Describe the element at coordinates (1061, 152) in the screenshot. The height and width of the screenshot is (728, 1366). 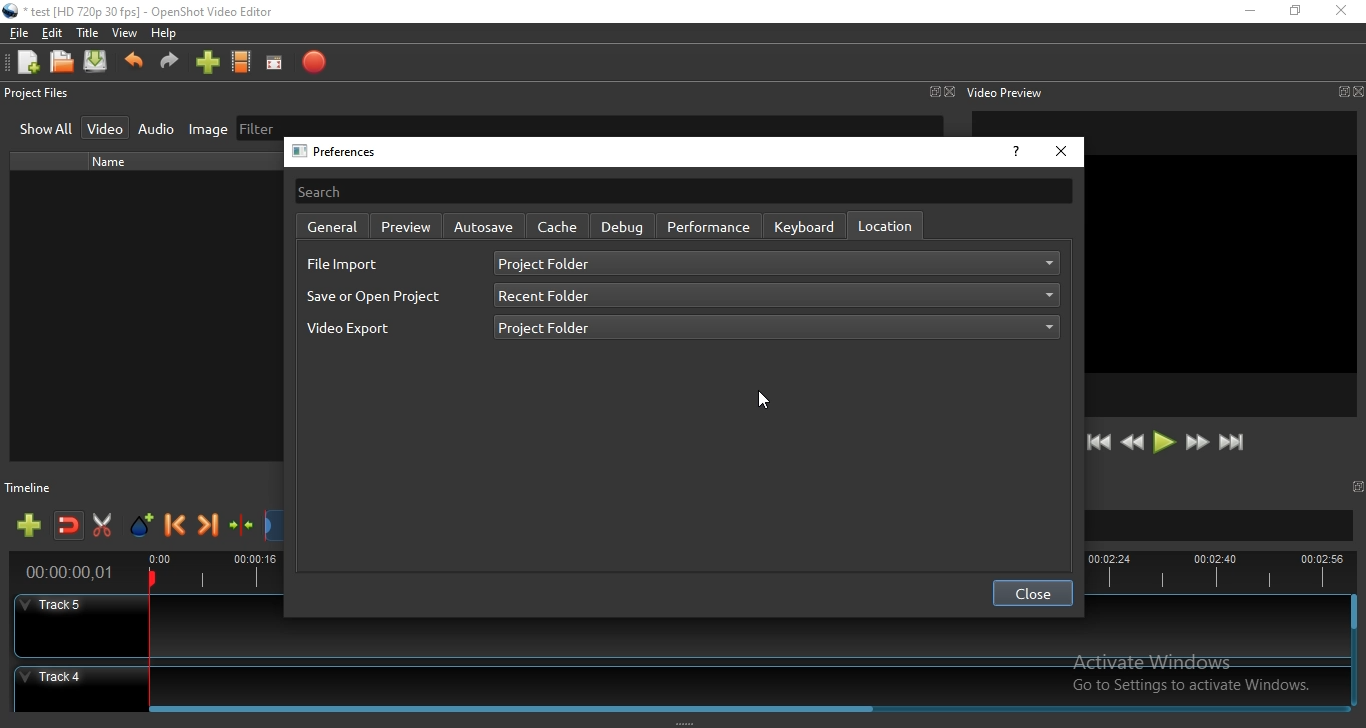
I see `close` at that location.